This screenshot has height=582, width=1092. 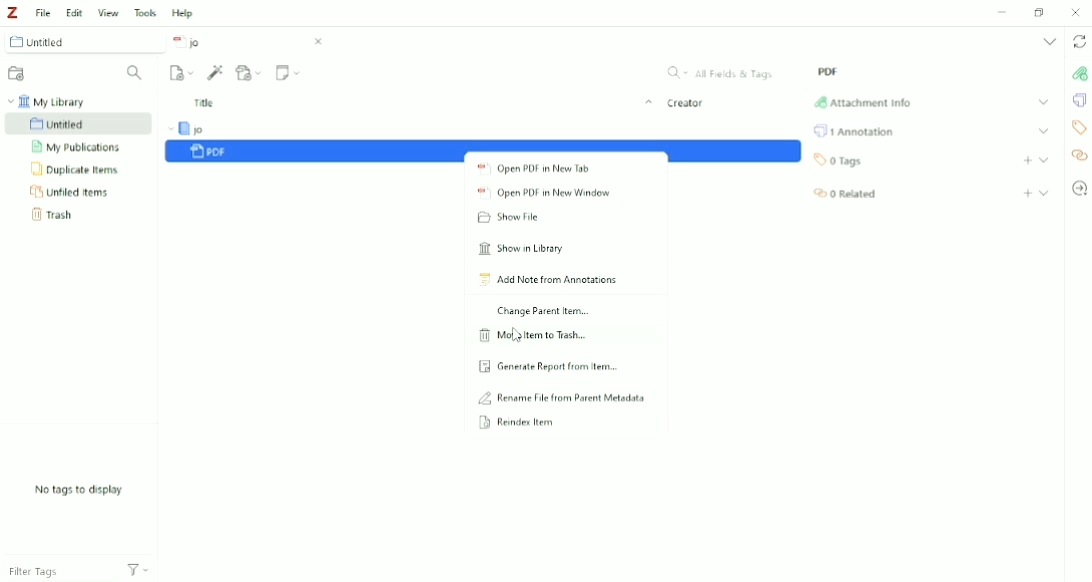 I want to click on Tags, so click(x=1077, y=128).